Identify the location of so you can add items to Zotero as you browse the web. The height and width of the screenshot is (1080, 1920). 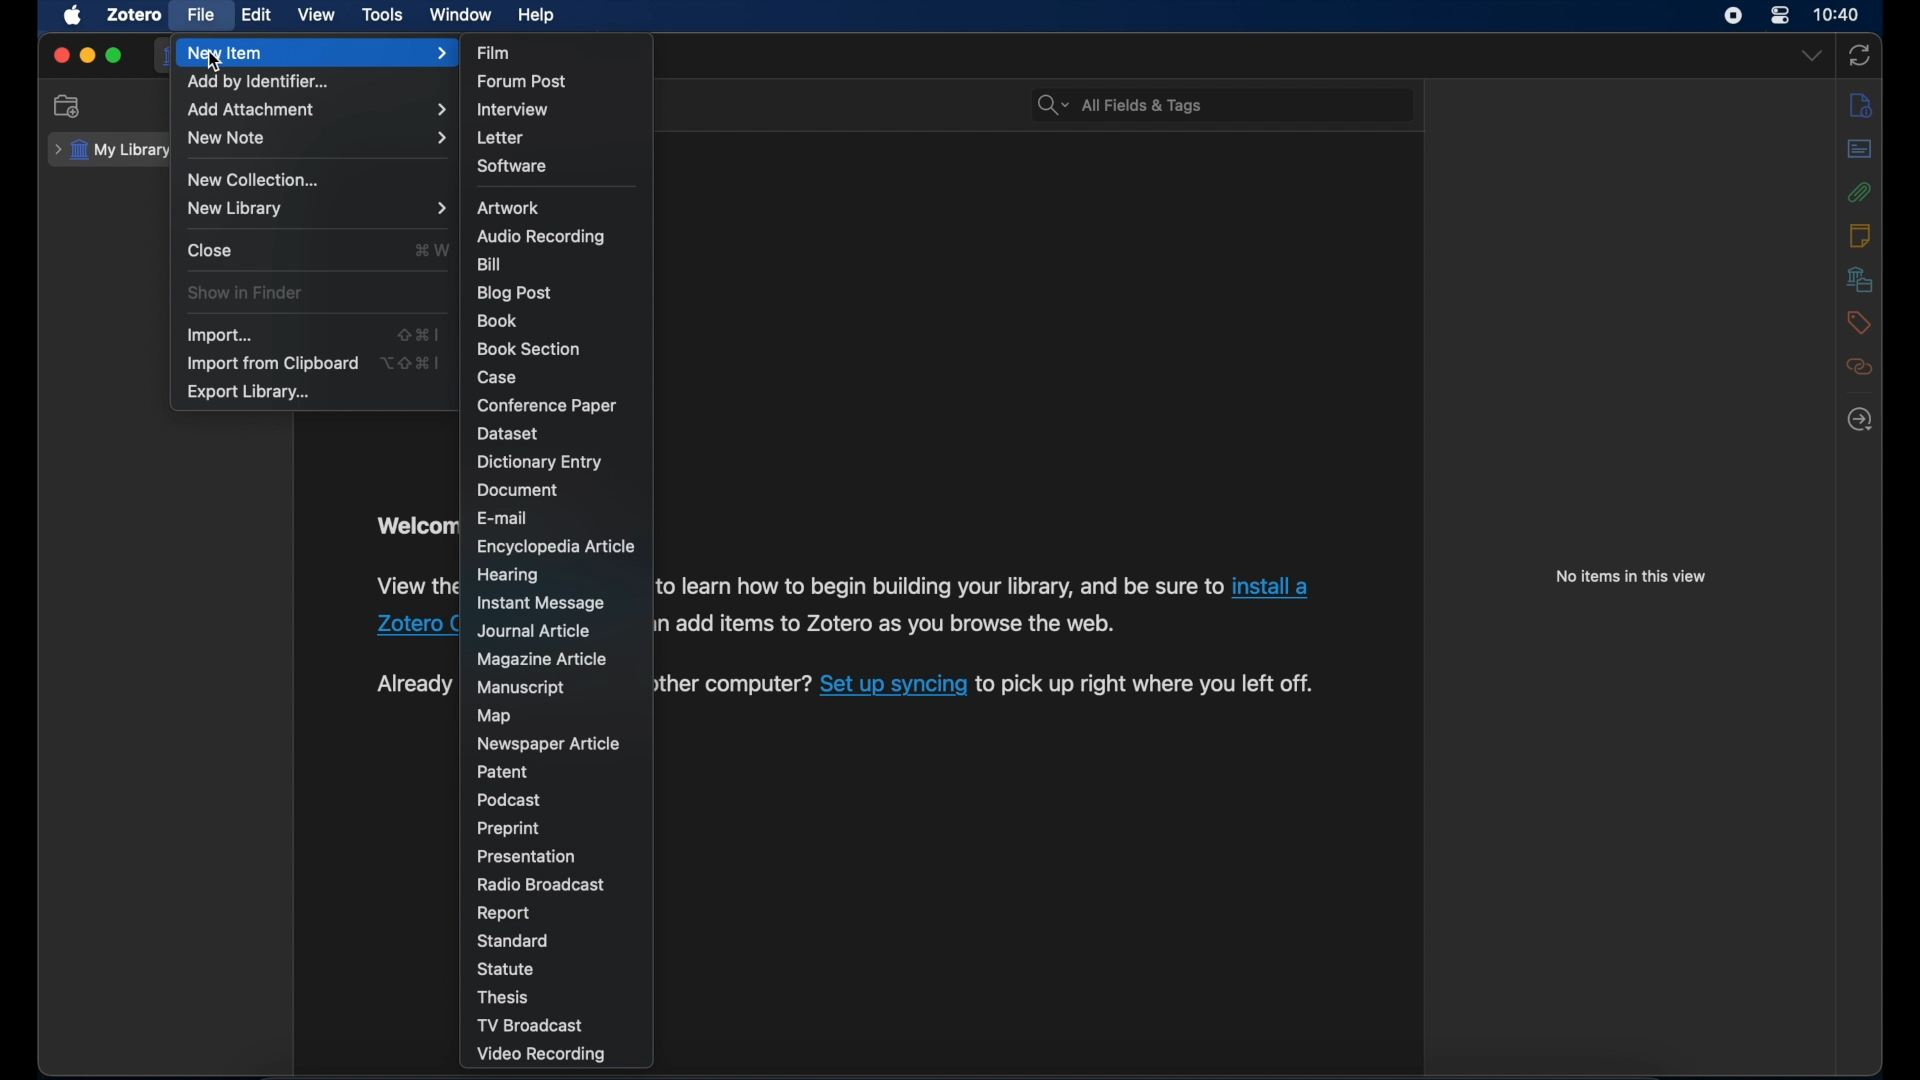
(886, 626).